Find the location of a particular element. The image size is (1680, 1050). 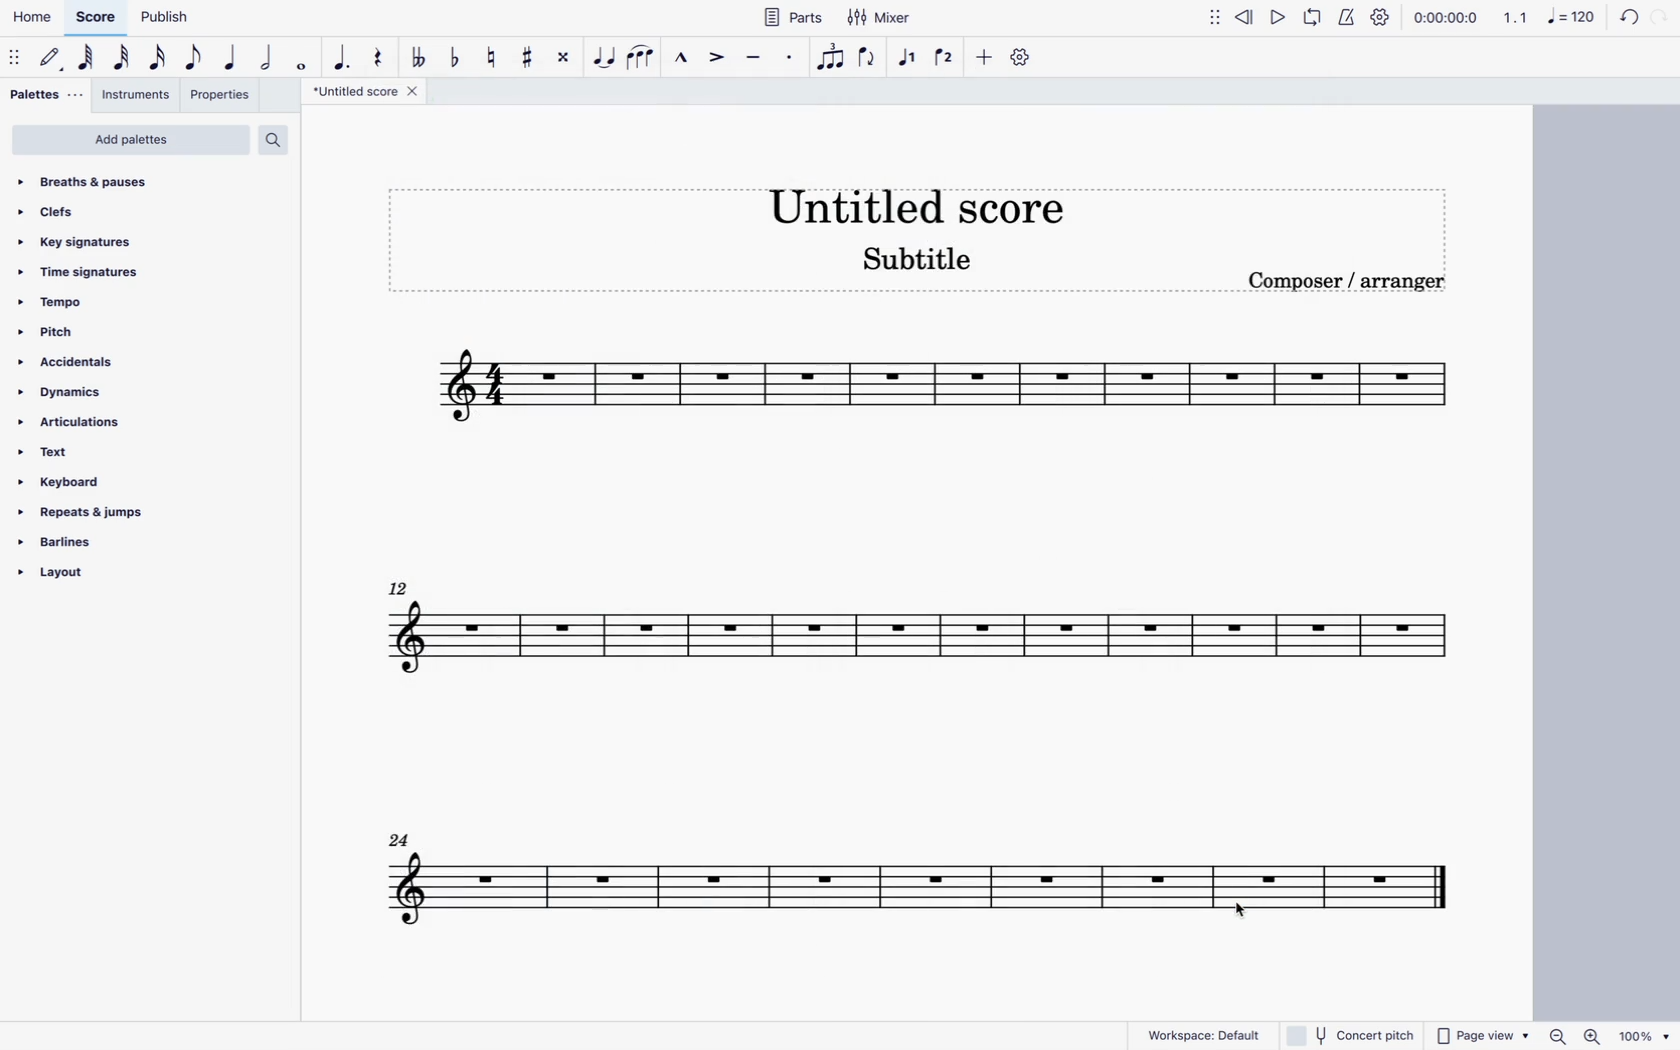

Publish is located at coordinates (165, 17).